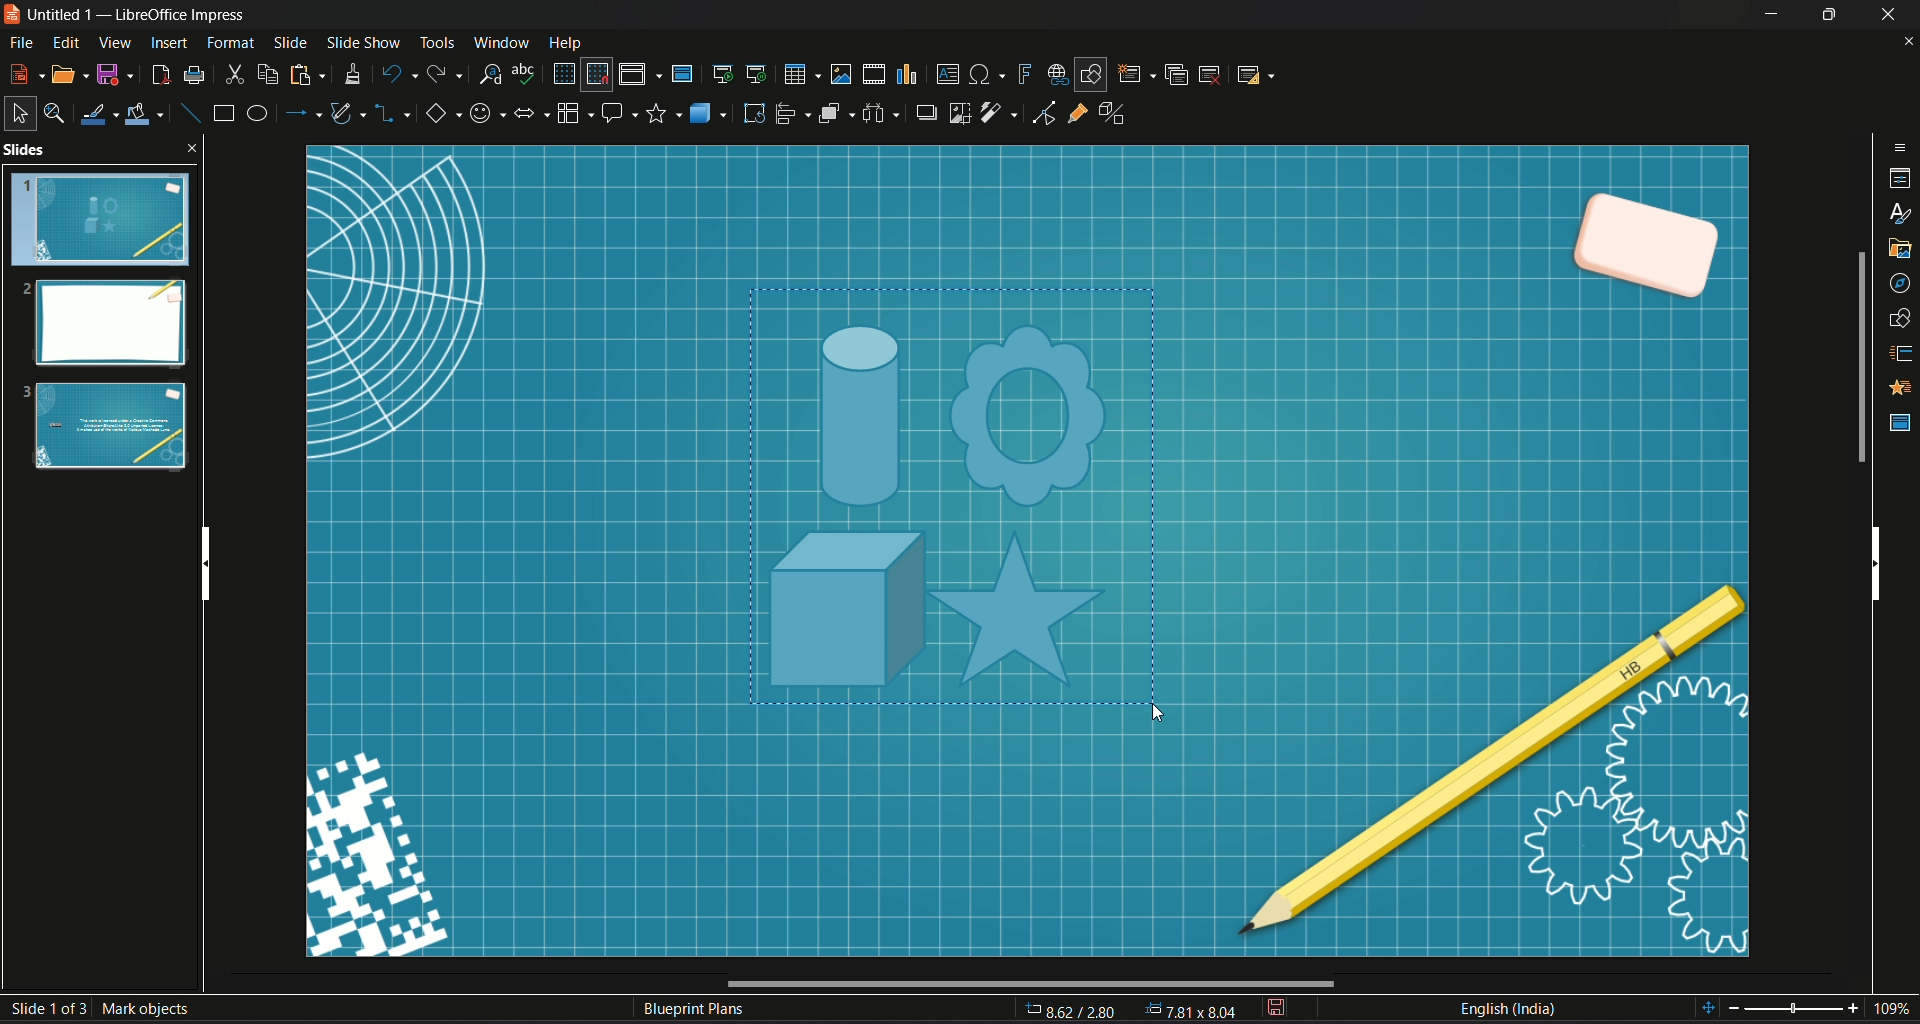 The image size is (1920, 1024). I want to click on slide, so click(291, 41).